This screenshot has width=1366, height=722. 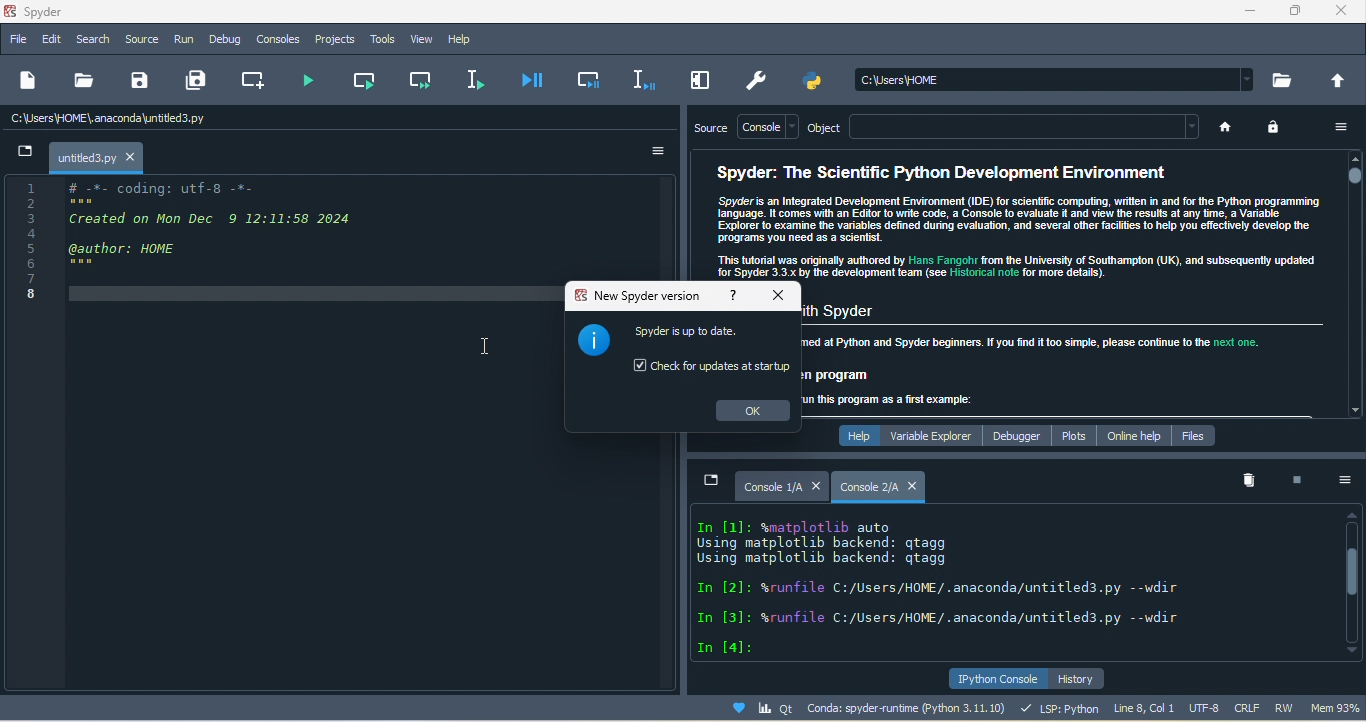 What do you see at coordinates (57, 10) in the screenshot?
I see `title` at bounding box center [57, 10].